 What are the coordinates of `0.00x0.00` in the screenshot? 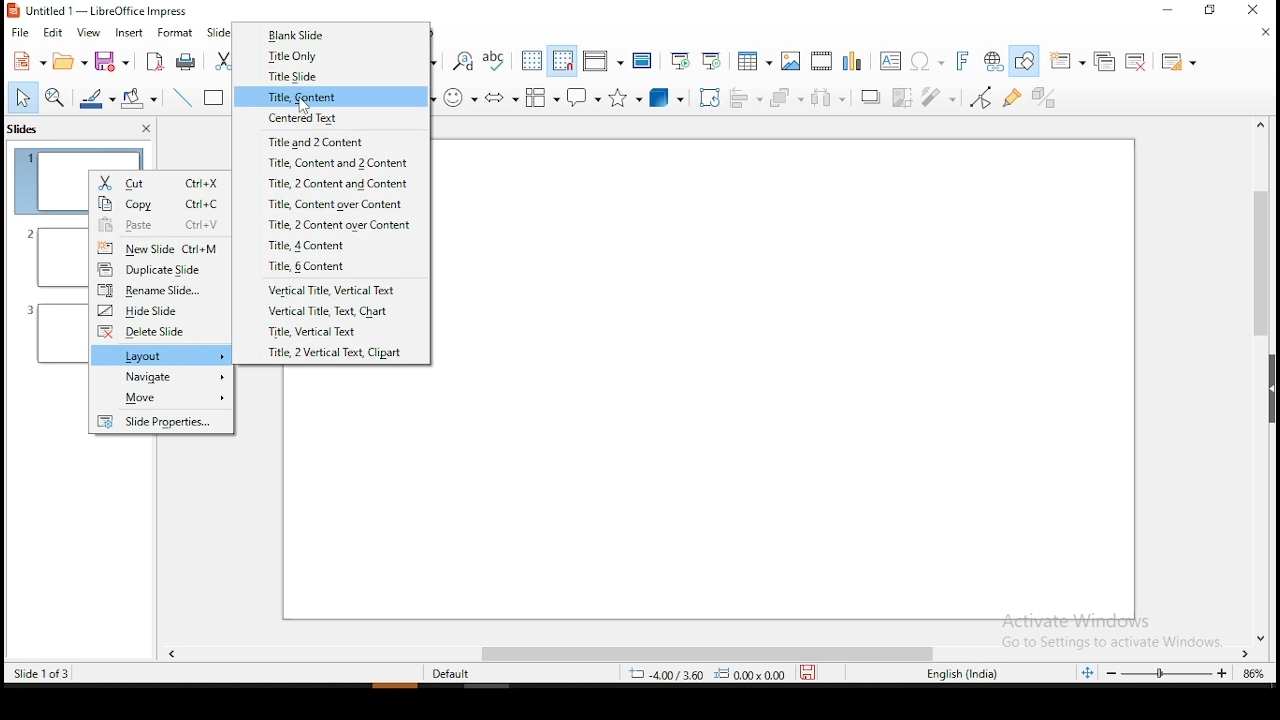 It's located at (751, 675).